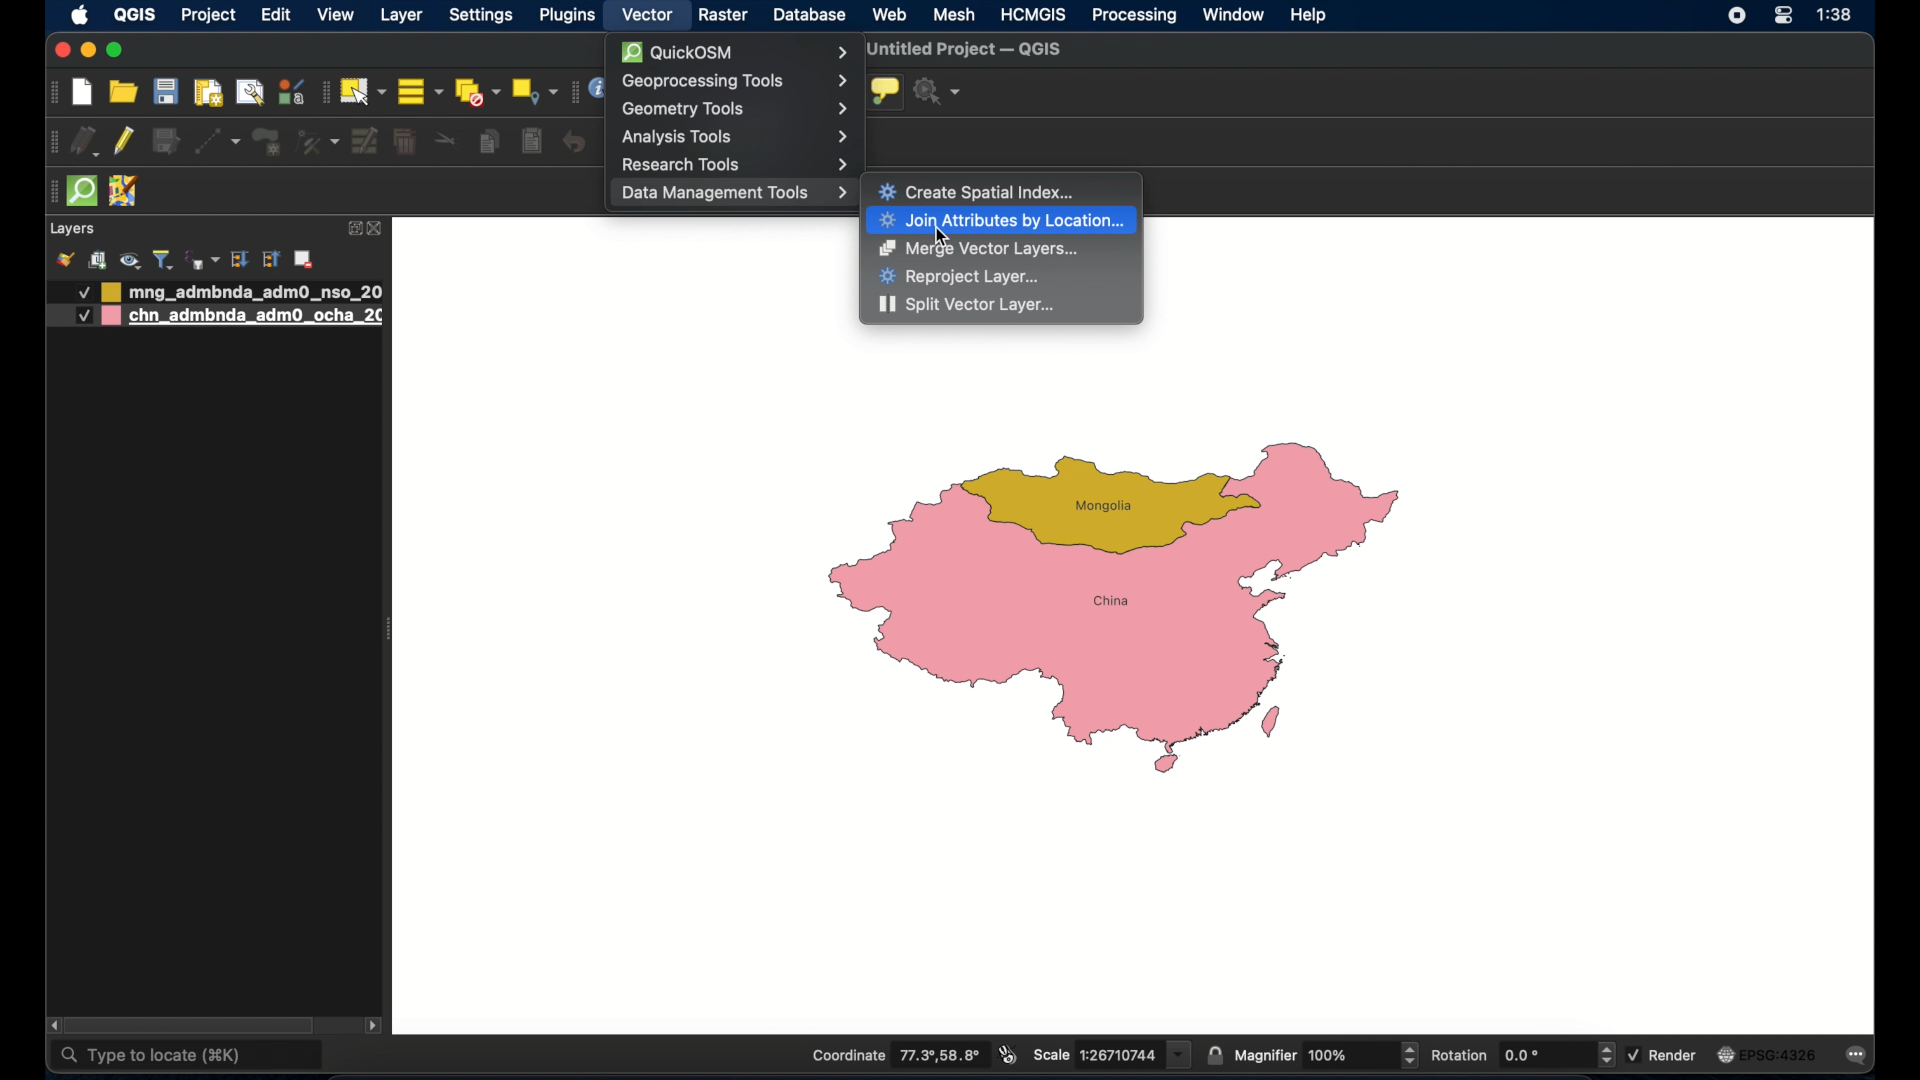 The width and height of the screenshot is (1920, 1080). I want to click on show map tips, so click(885, 91).